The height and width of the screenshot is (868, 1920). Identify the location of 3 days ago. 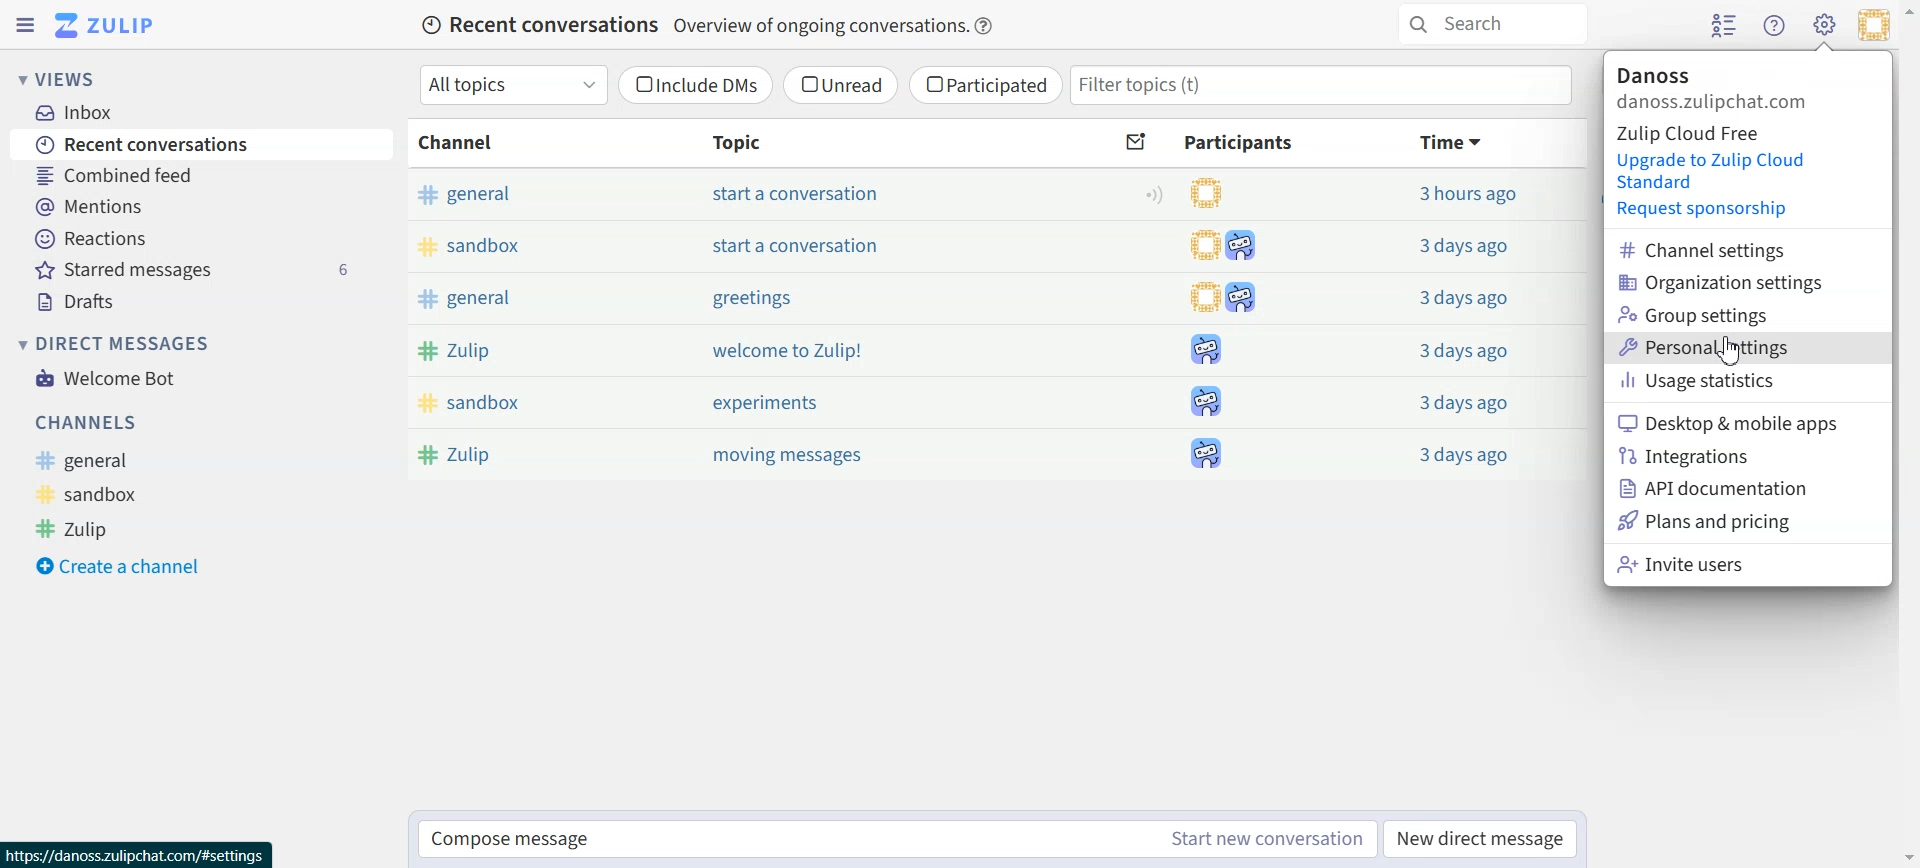
(1461, 404).